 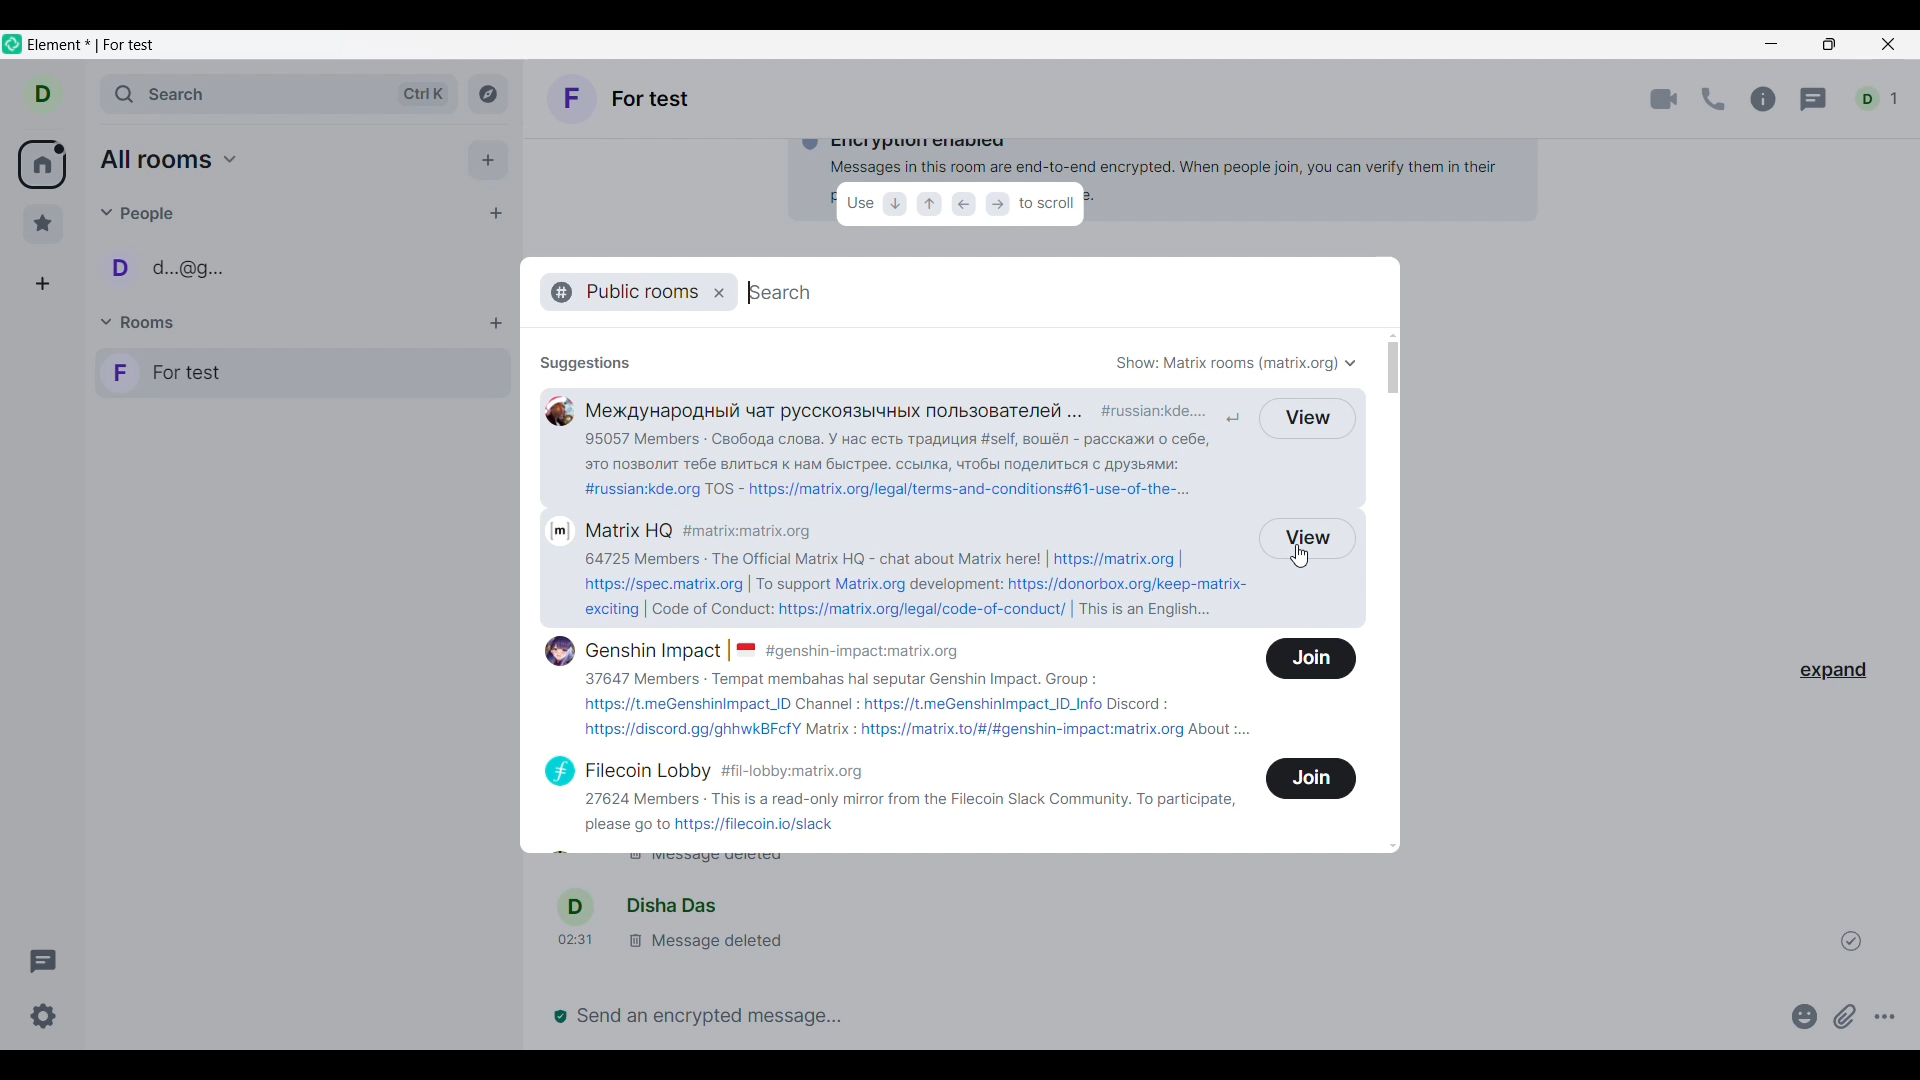 I want to click on Home, so click(x=41, y=164).